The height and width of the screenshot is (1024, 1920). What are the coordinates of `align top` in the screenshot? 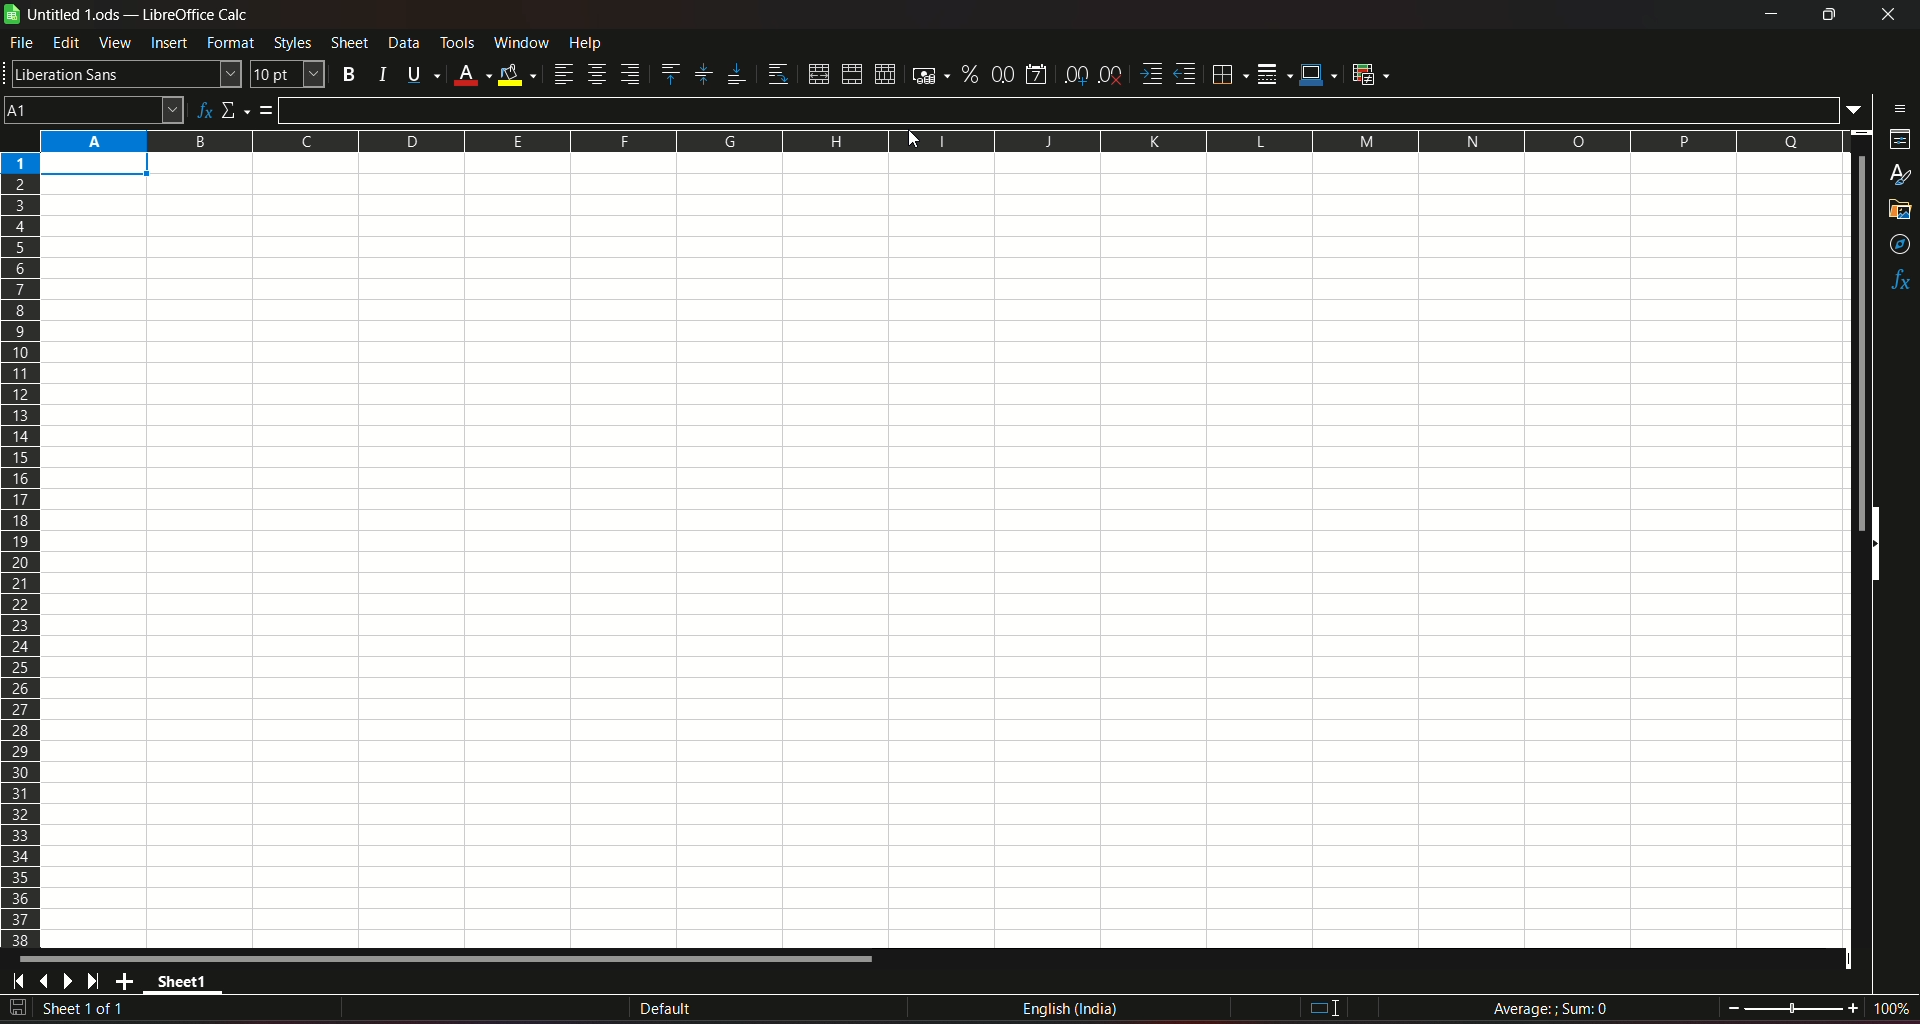 It's located at (670, 73).